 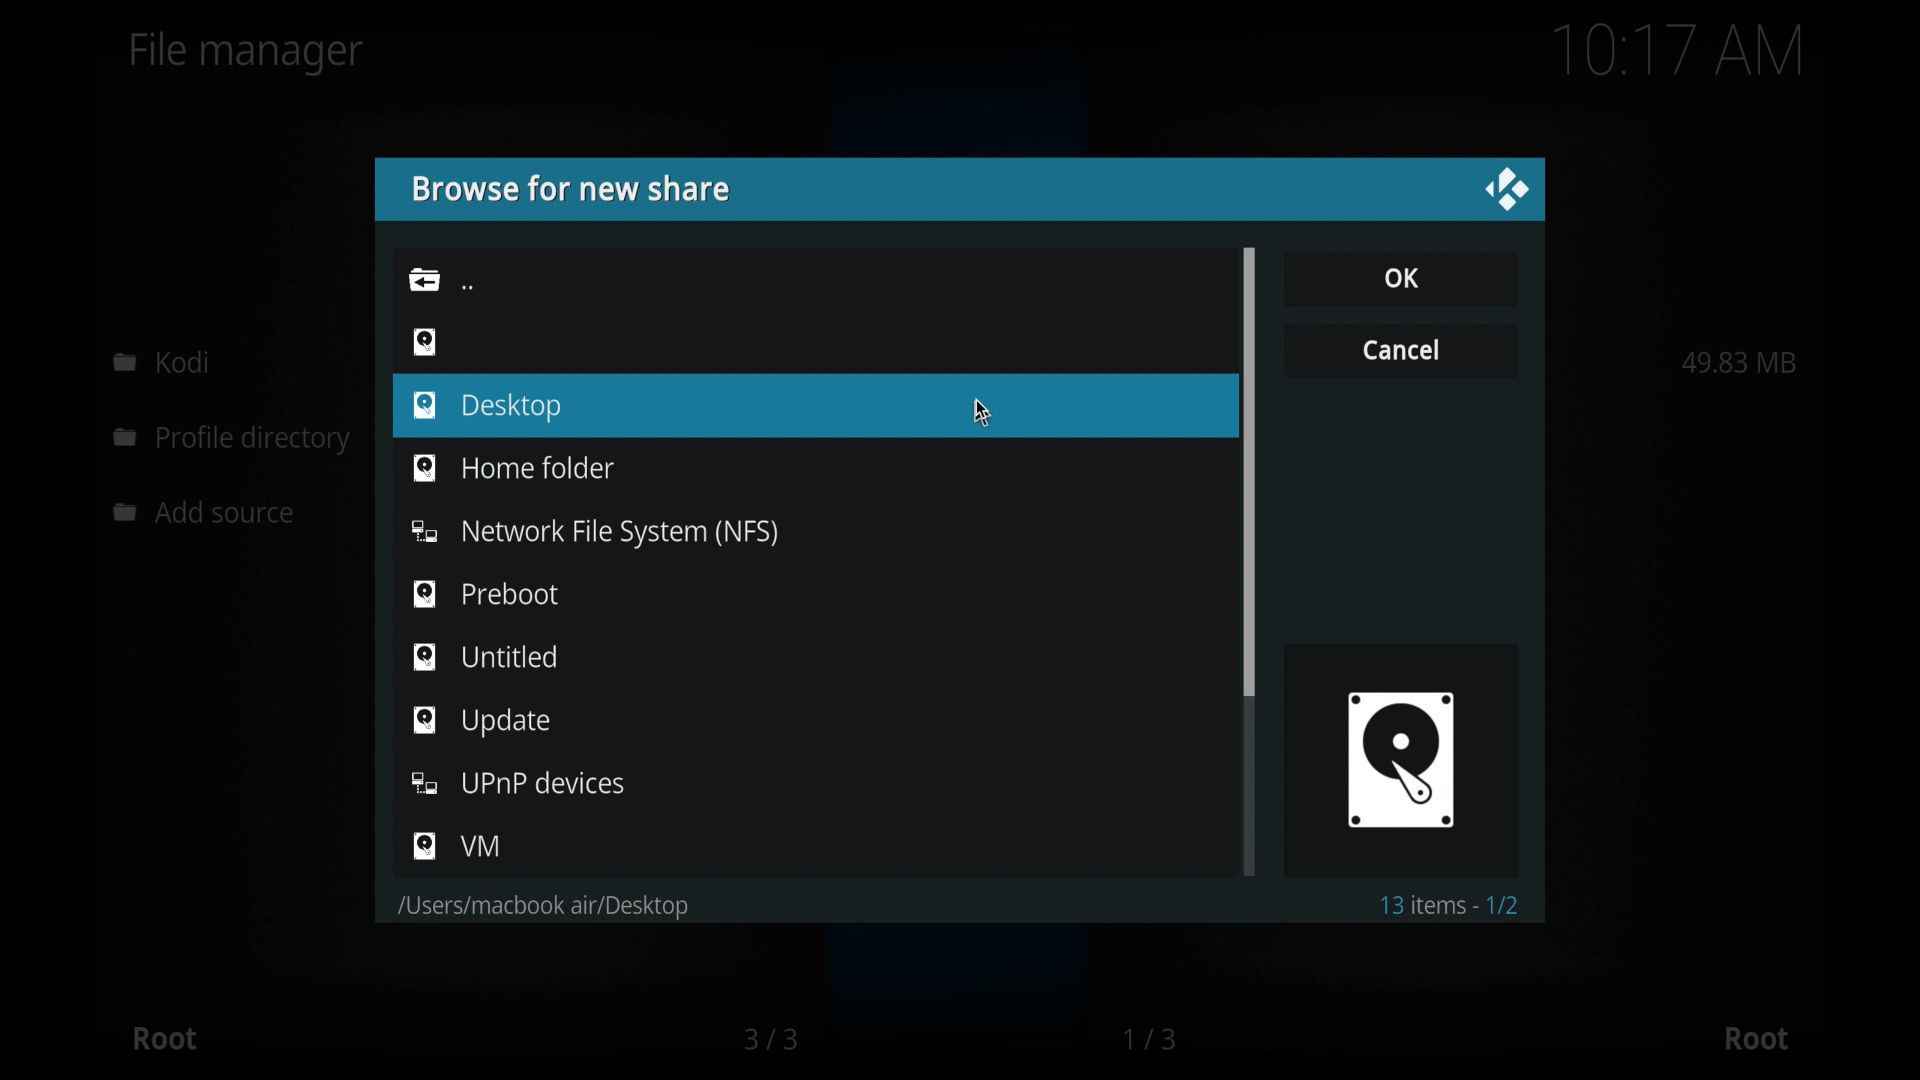 I want to click on home folder, so click(x=512, y=466).